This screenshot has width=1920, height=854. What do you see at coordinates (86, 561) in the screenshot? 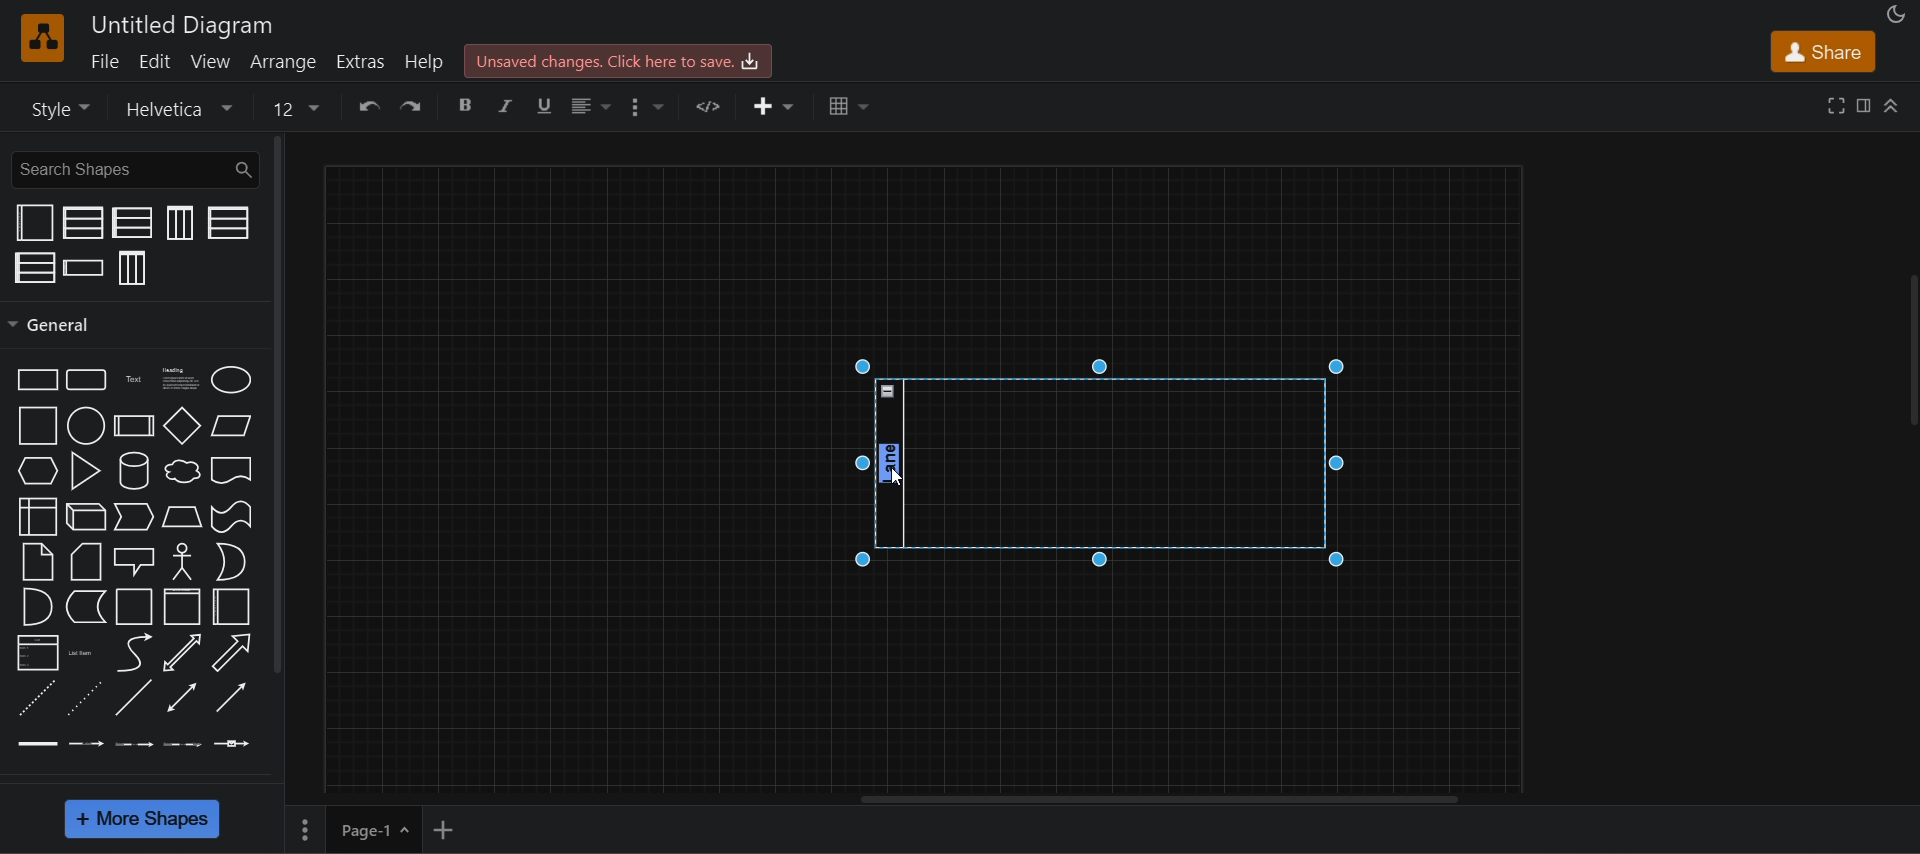
I see `card` at bounding box center [86, 561].